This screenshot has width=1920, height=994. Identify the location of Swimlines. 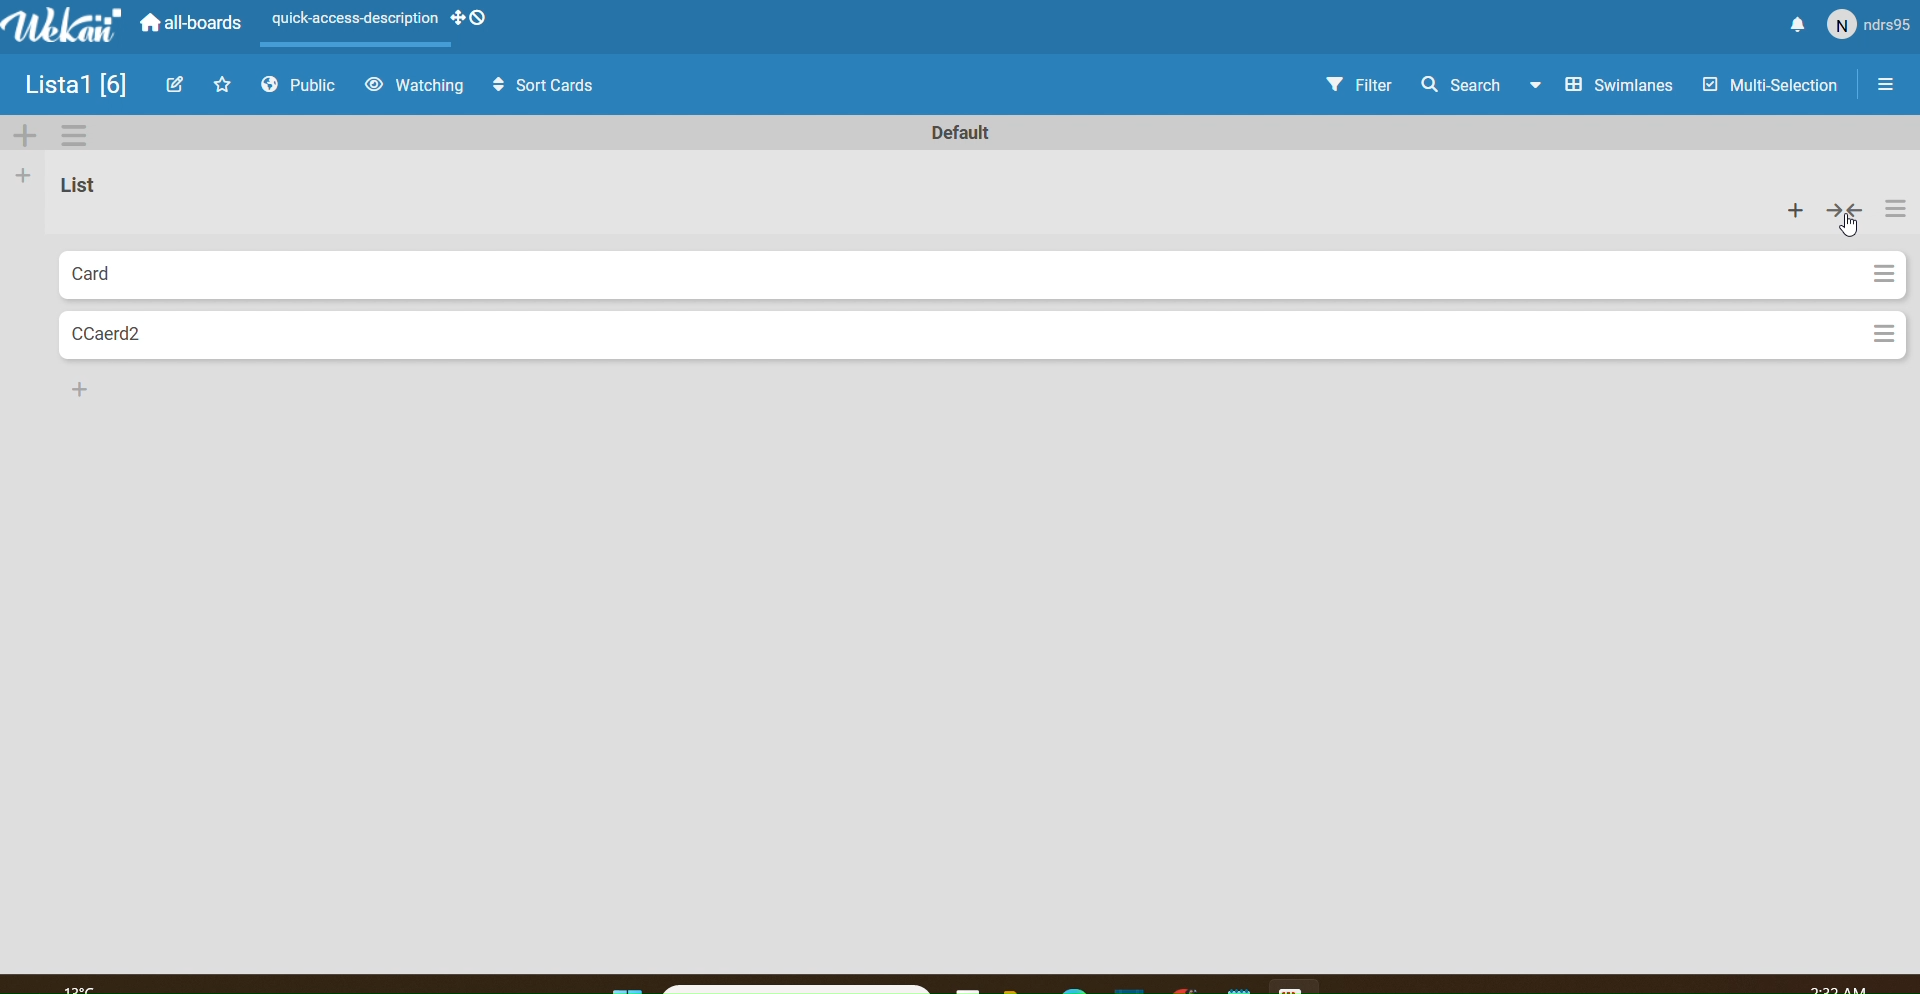
(1605, 86).